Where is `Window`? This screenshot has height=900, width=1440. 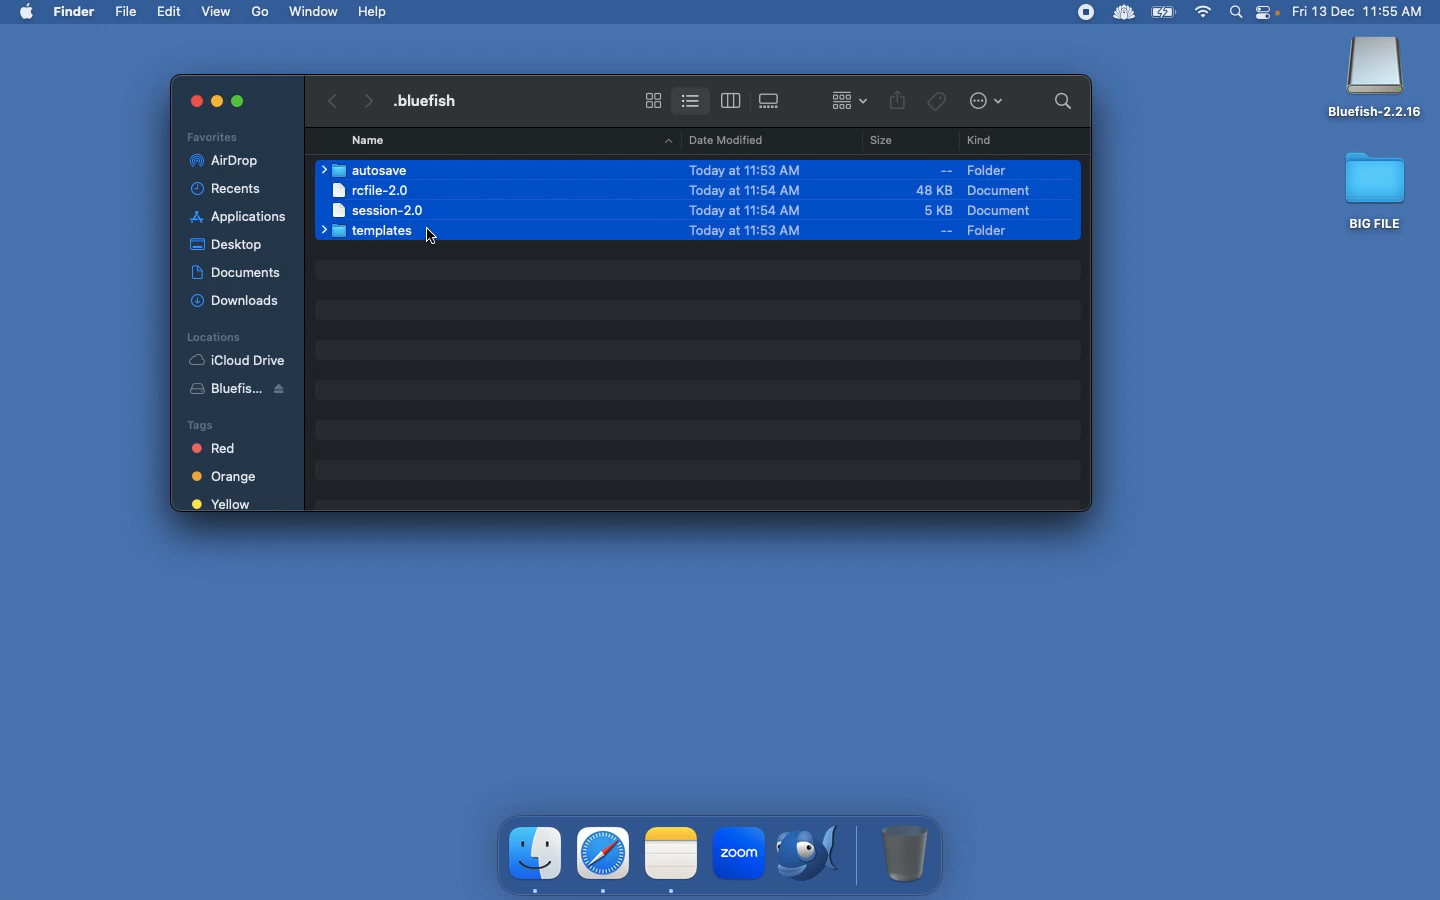 Window is located at coordinates (315, 11).